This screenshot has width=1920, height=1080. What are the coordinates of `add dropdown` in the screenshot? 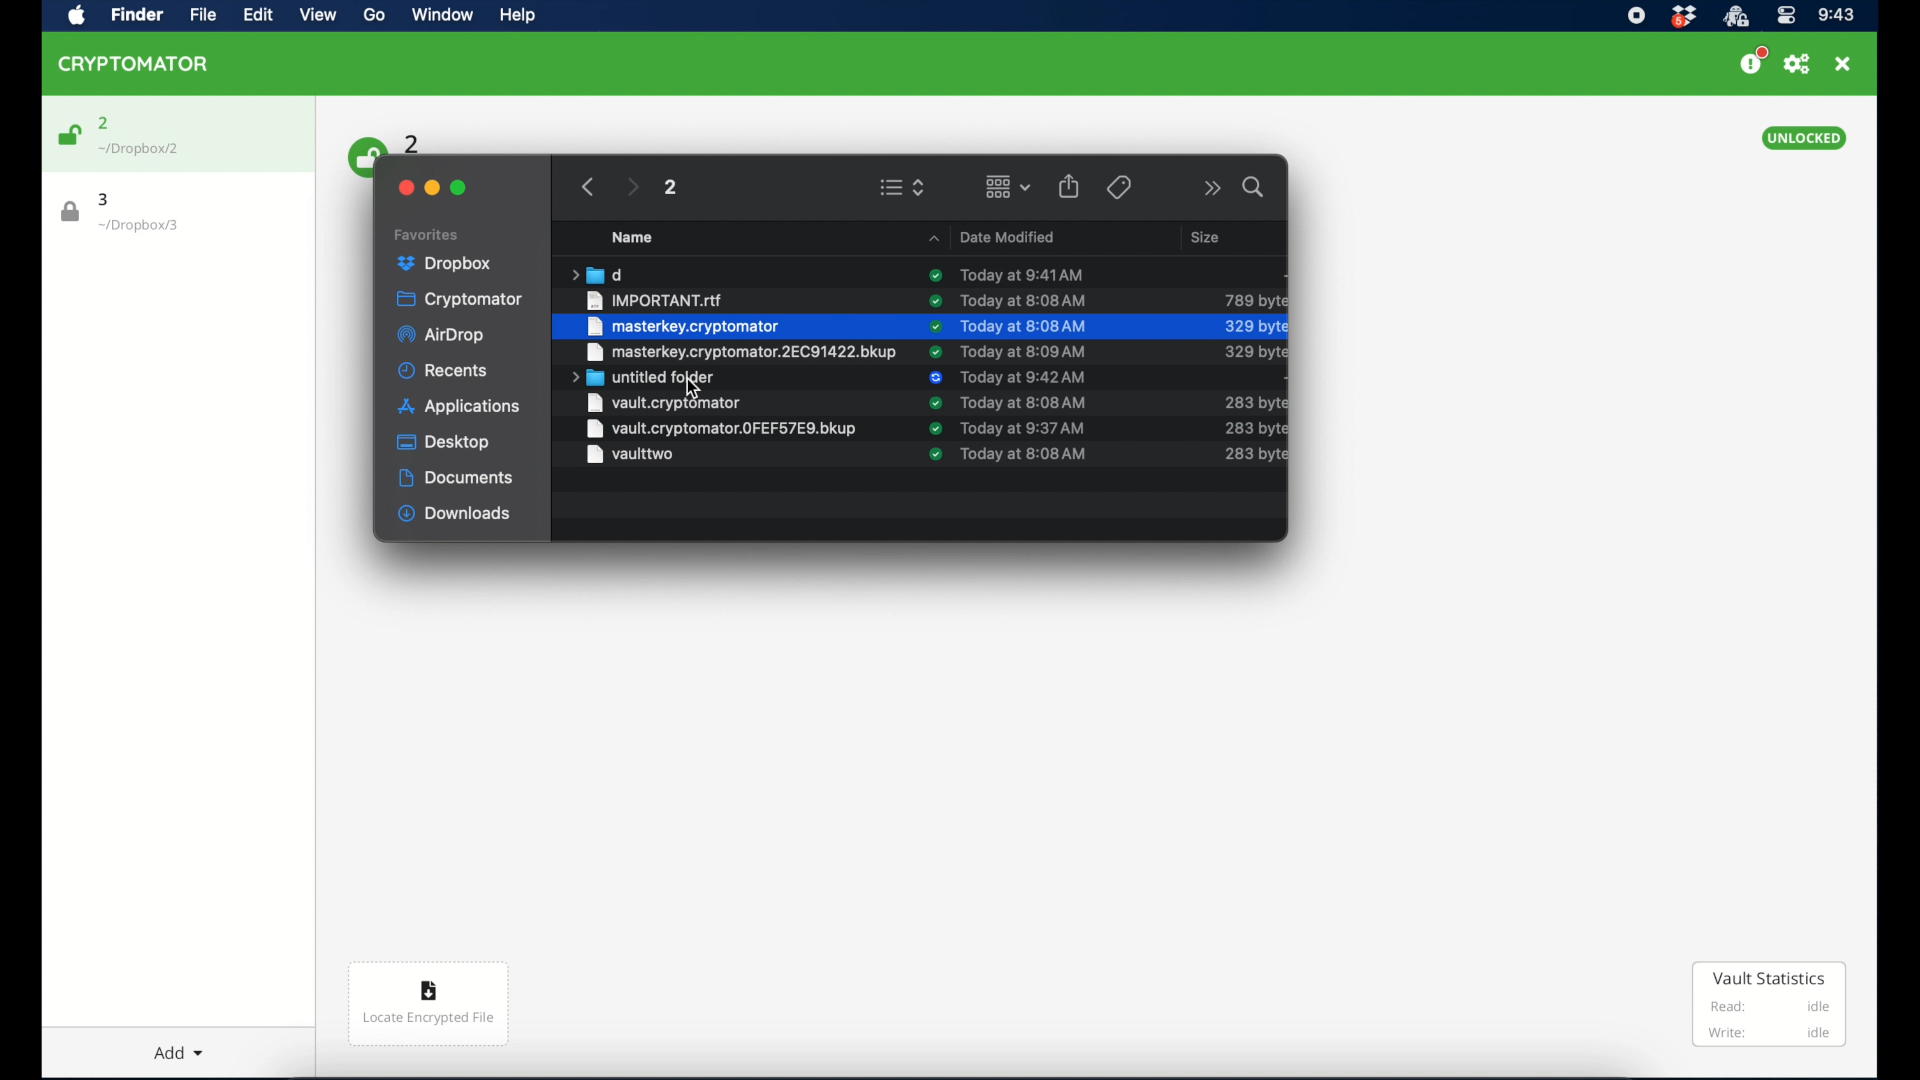 It's located at (170, 1045).